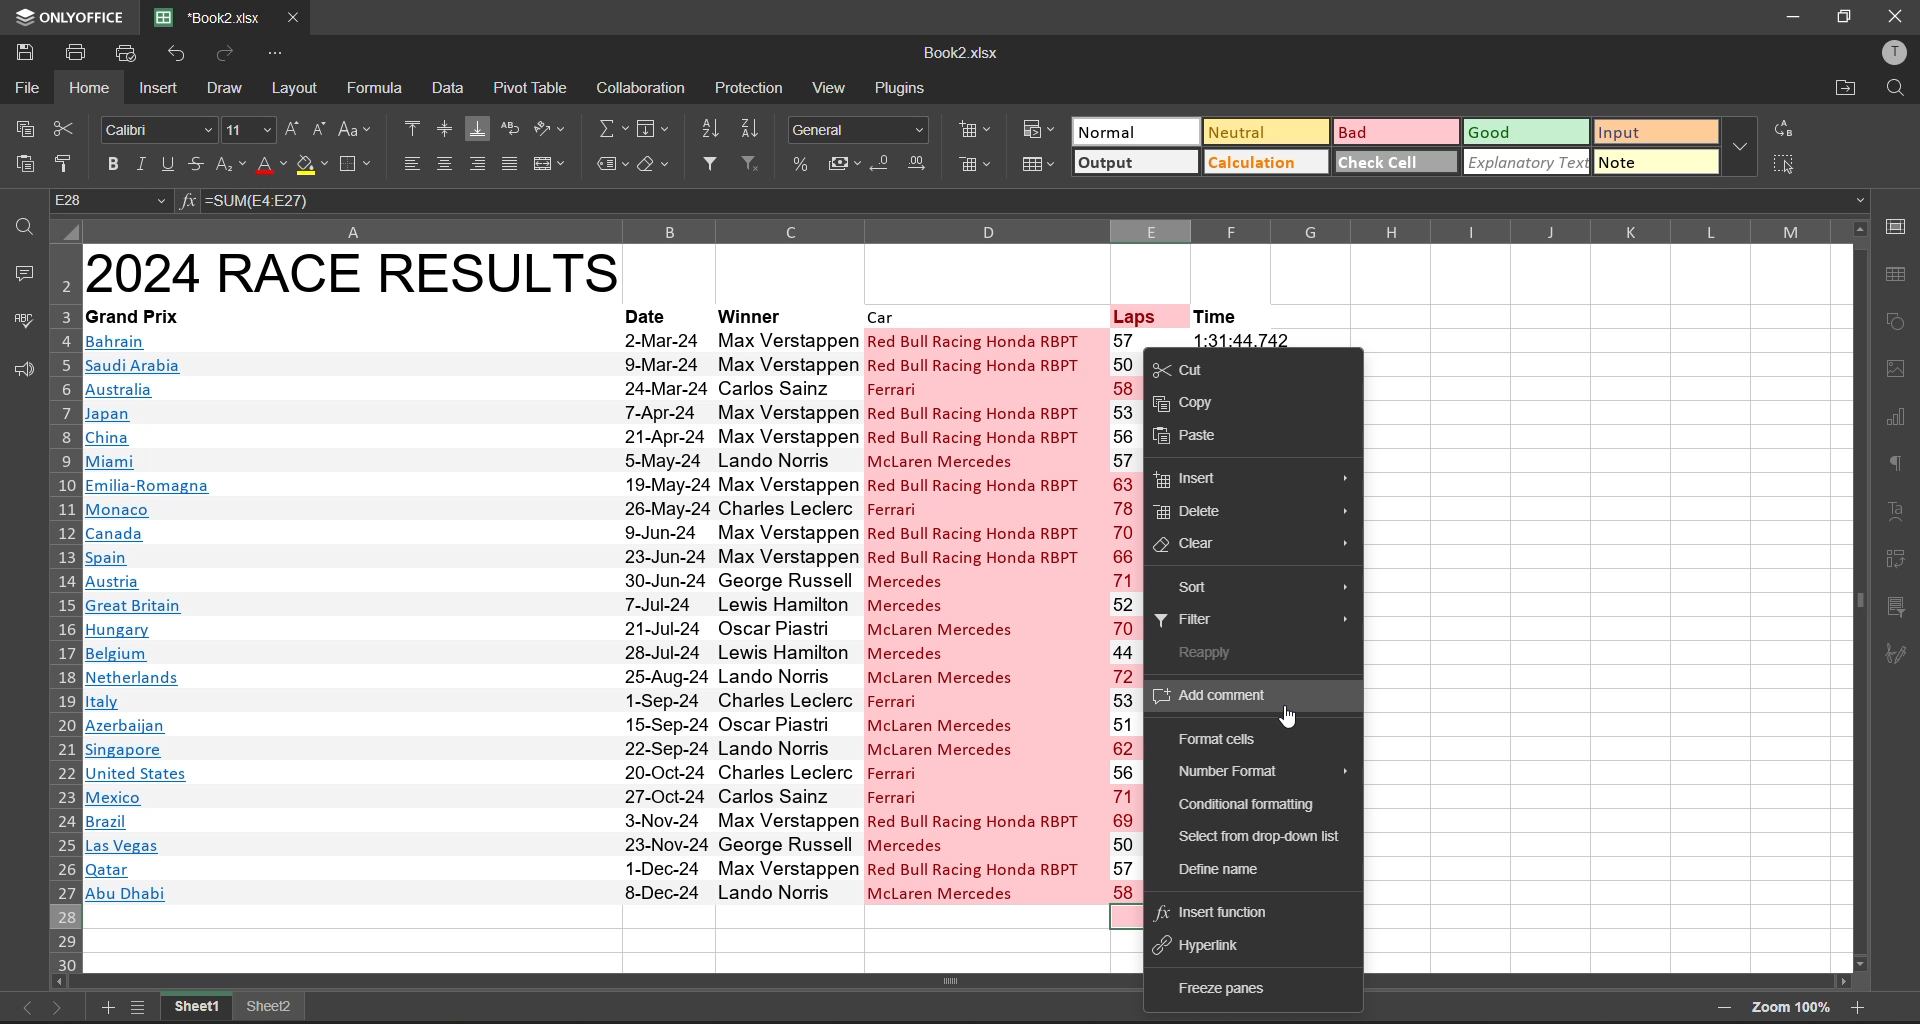  Describe the element at coordinates (354, 129) in the screenshot. I see `change case` at that location.